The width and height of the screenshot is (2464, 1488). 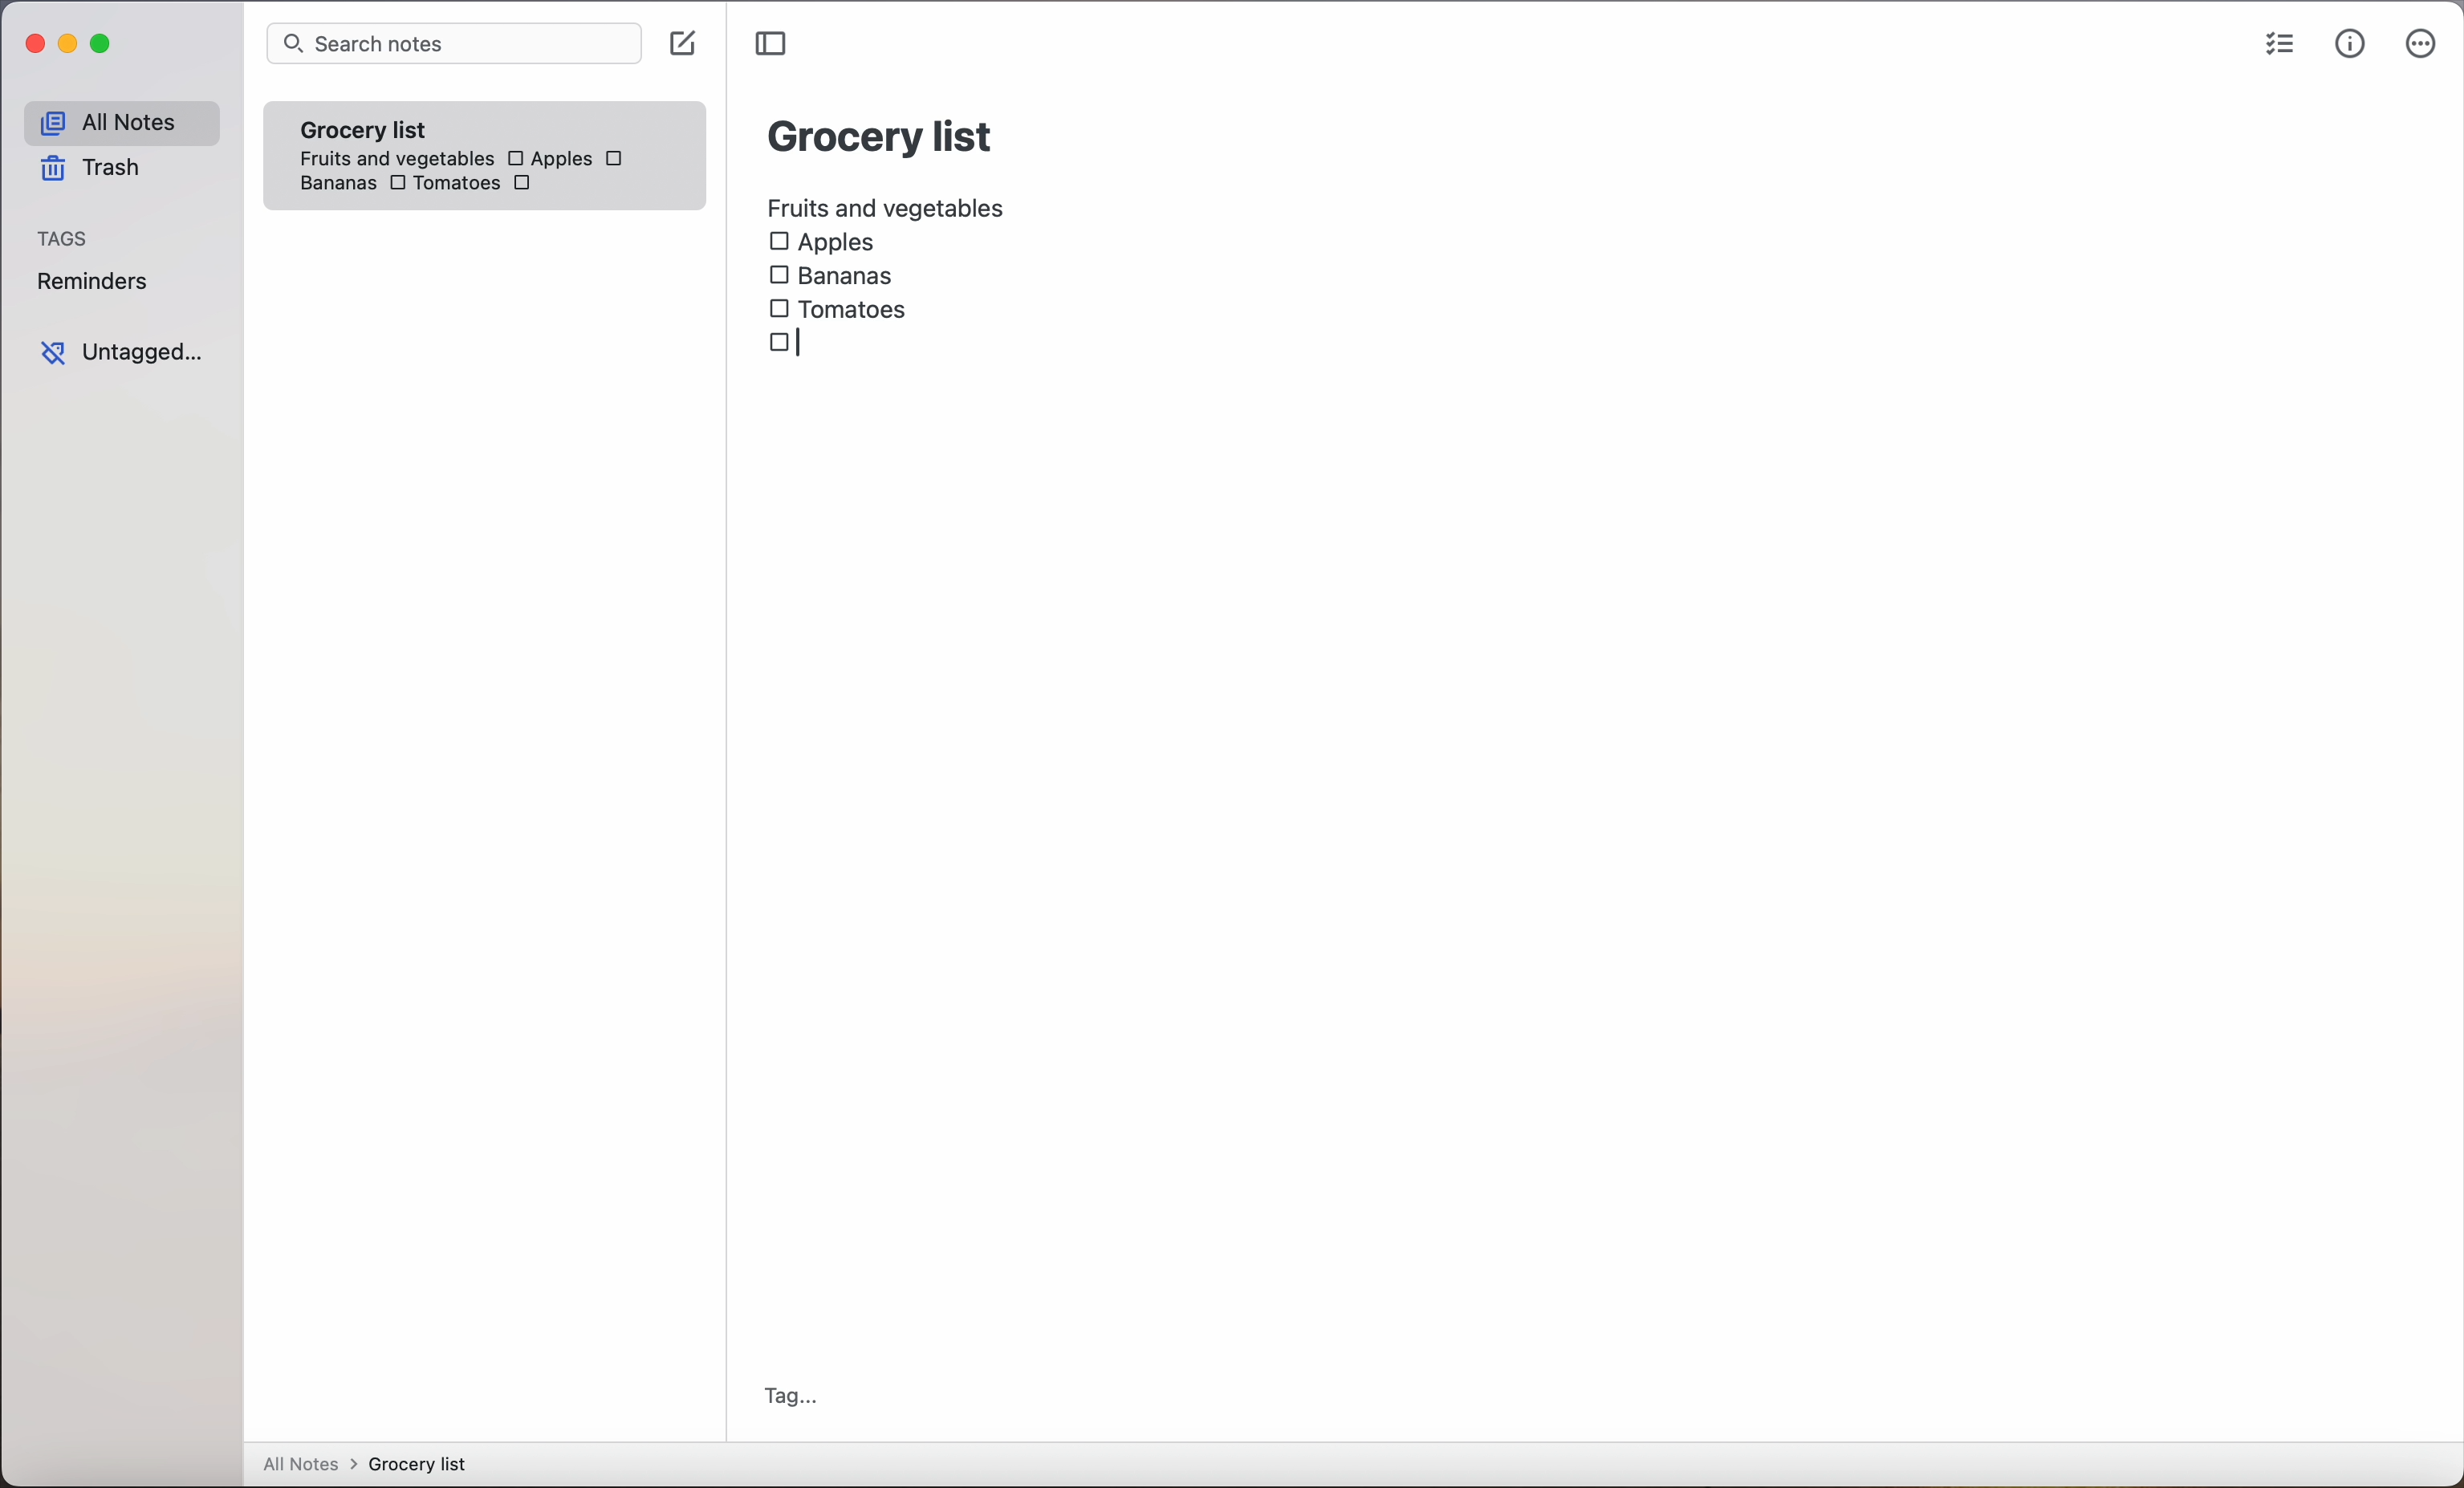 I want to click on trash, so click(x=88, y=172).